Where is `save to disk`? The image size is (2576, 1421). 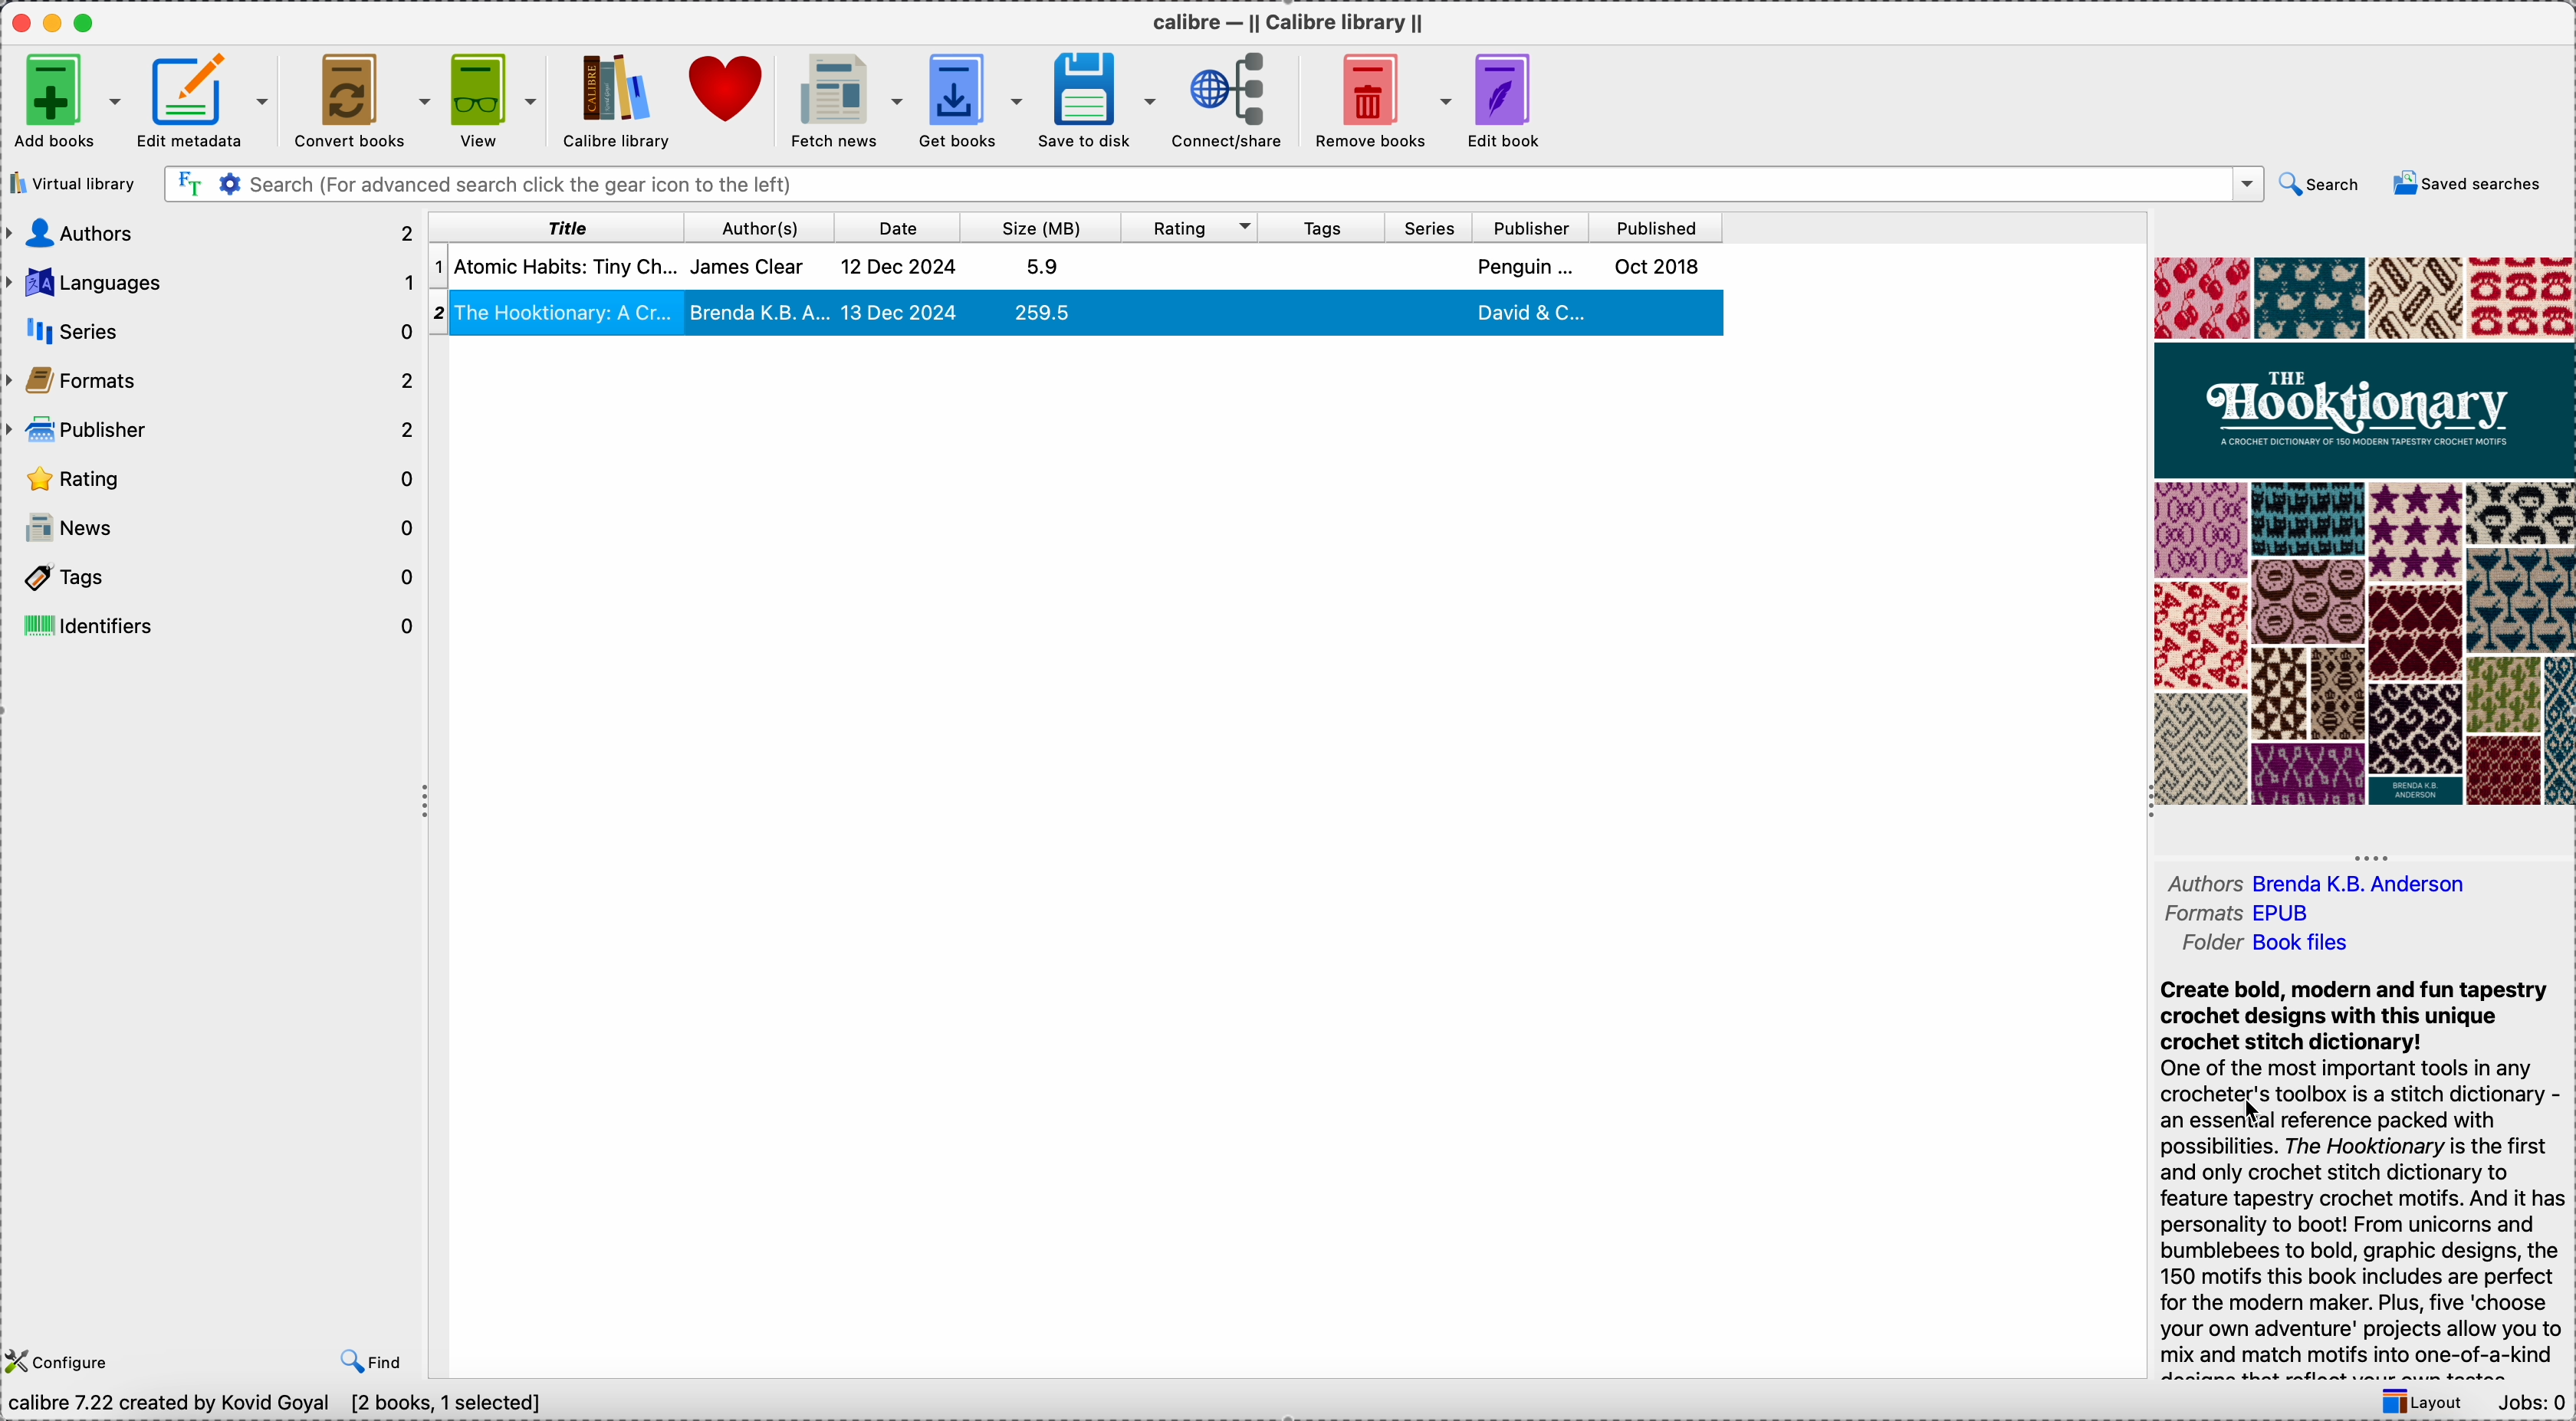
save to disk is located at coordinates (1103, 101).